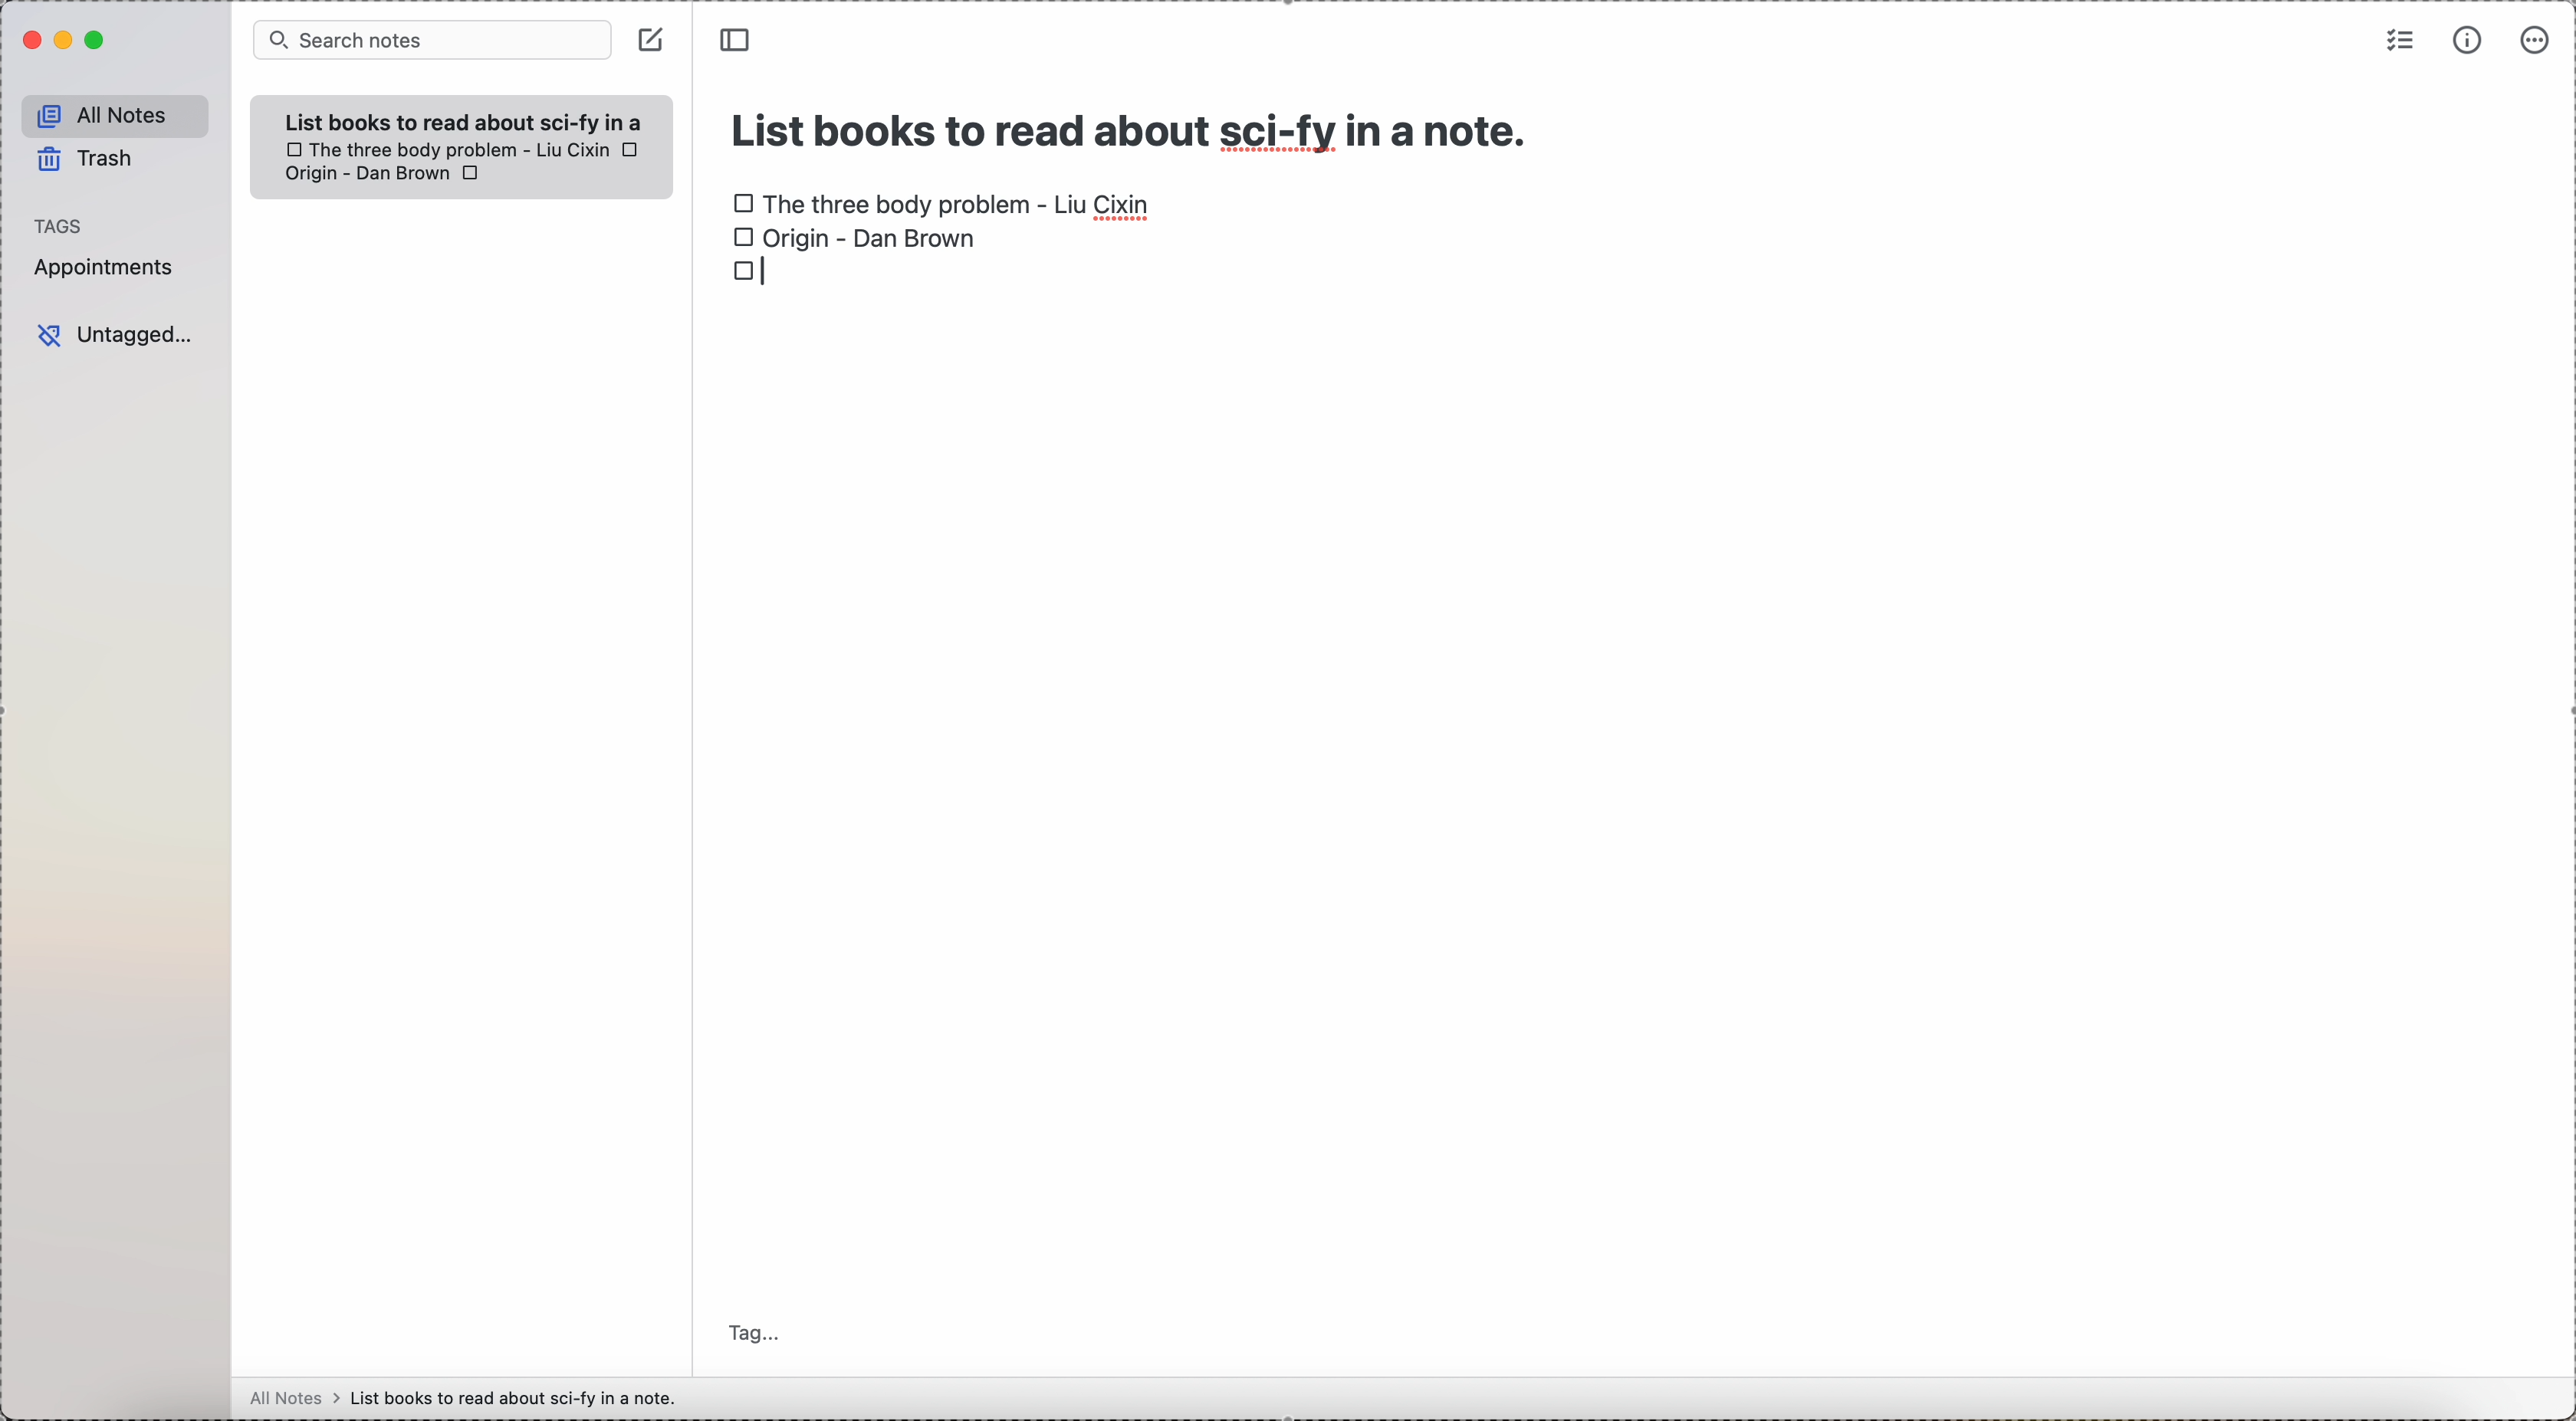 The width and height of the screenshot is (2576, 1421). Describe the element at coordinates (87, 160) in the screenshot. I see `trash` at that location.